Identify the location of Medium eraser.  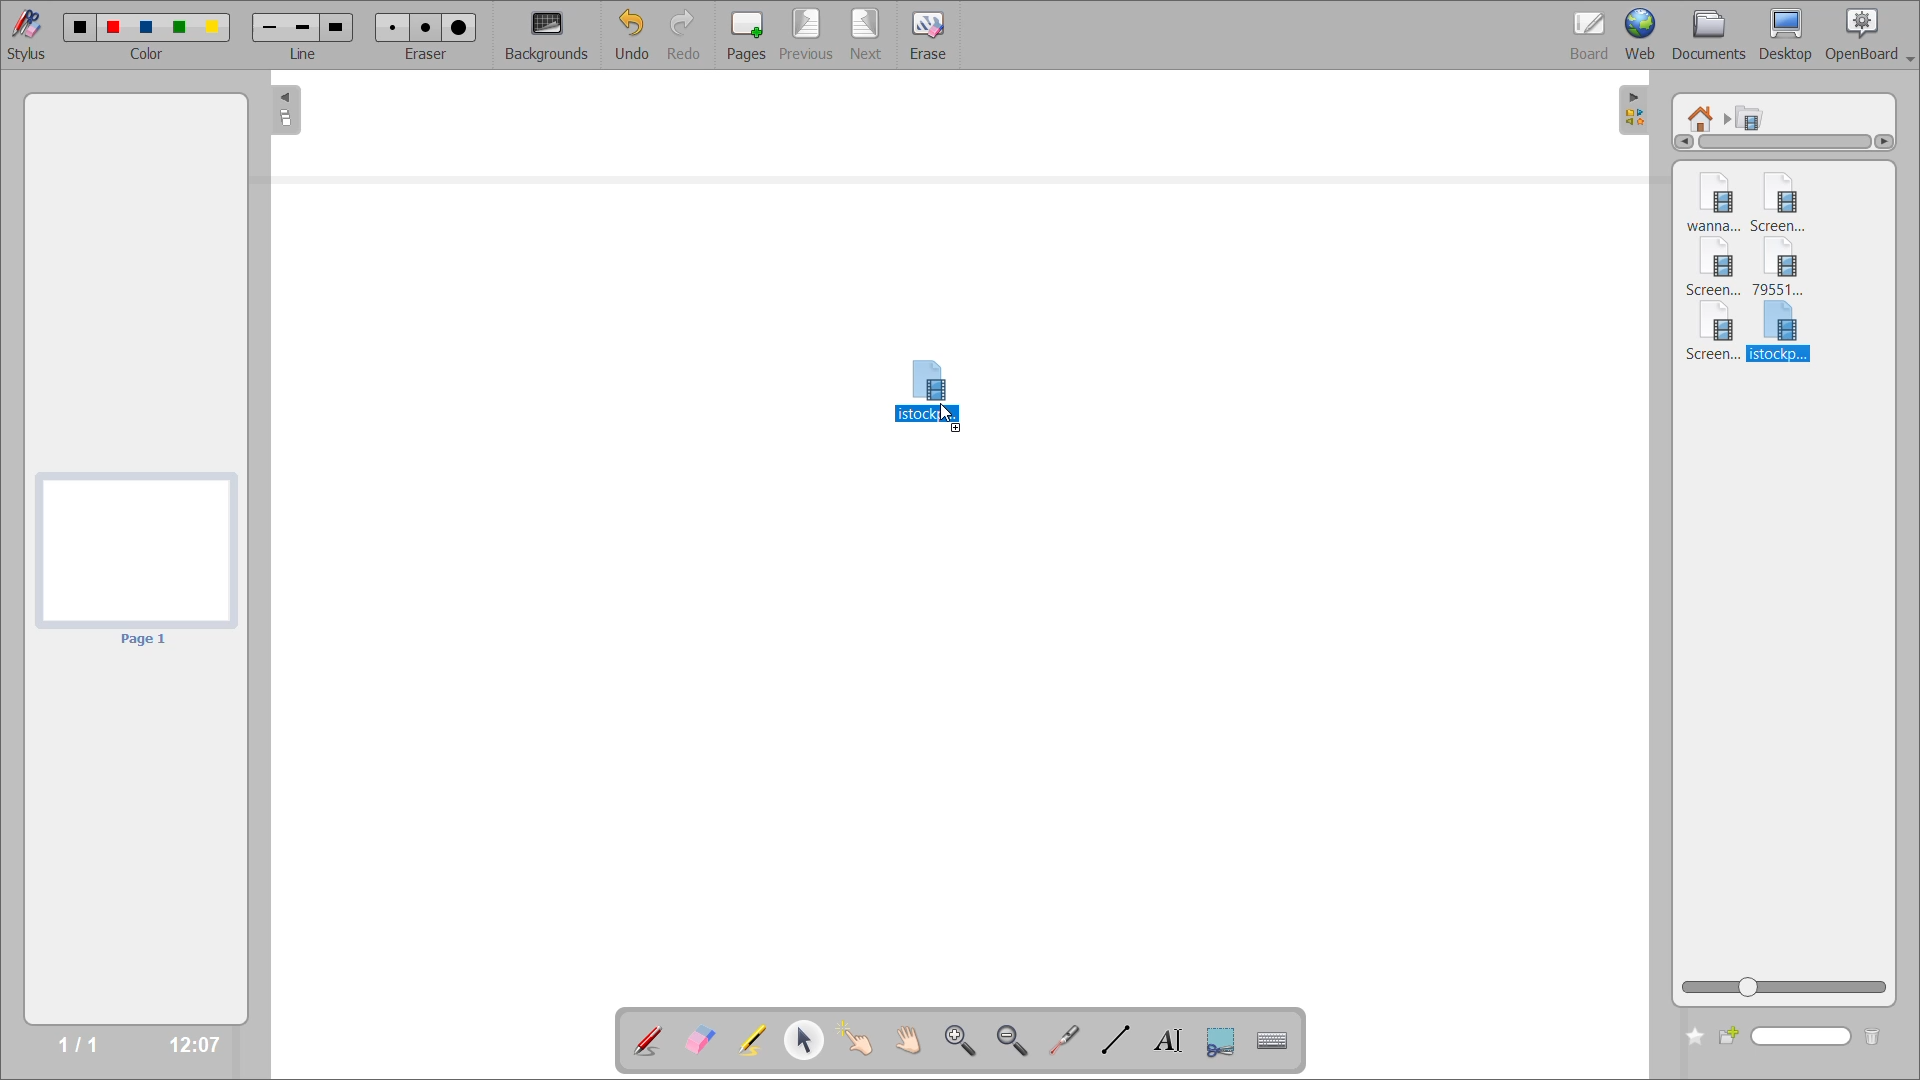
(425, 28).